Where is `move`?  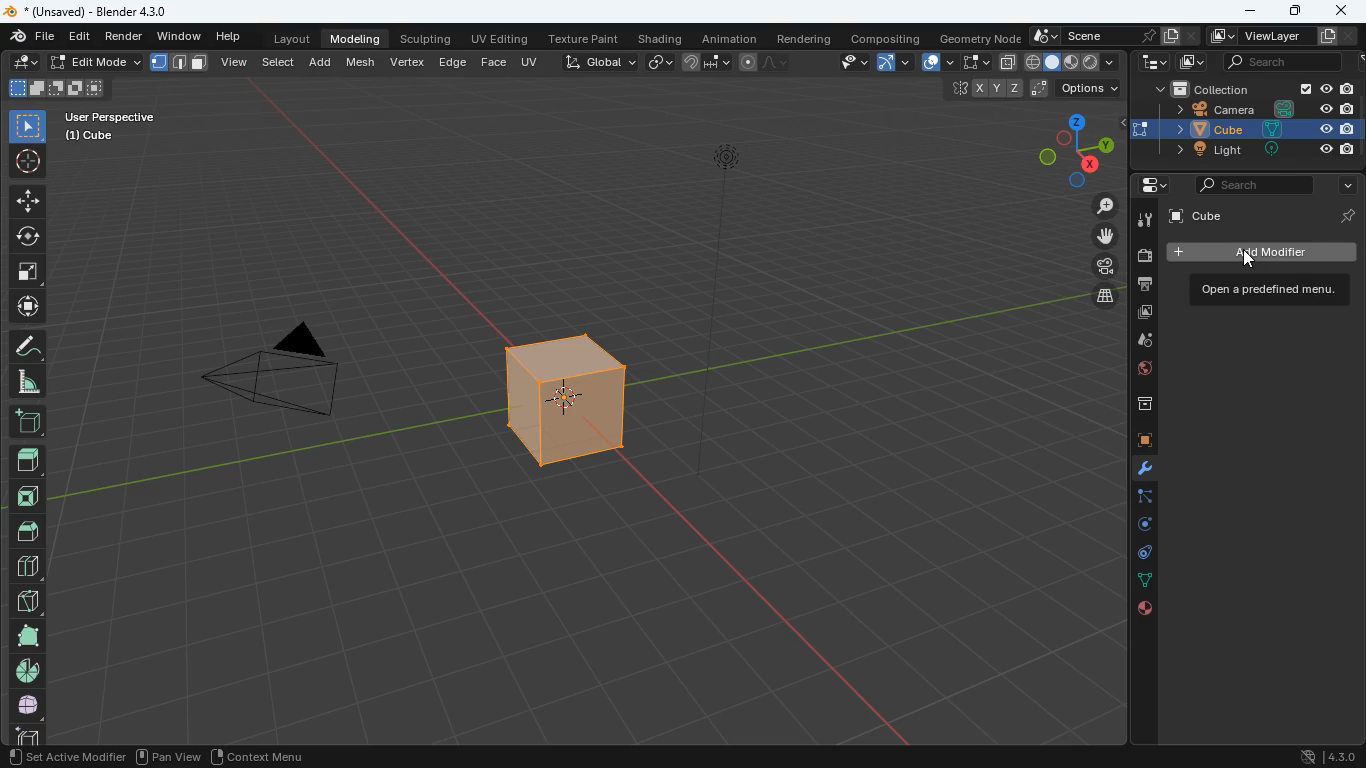
move is located at coordinates (28, 201).